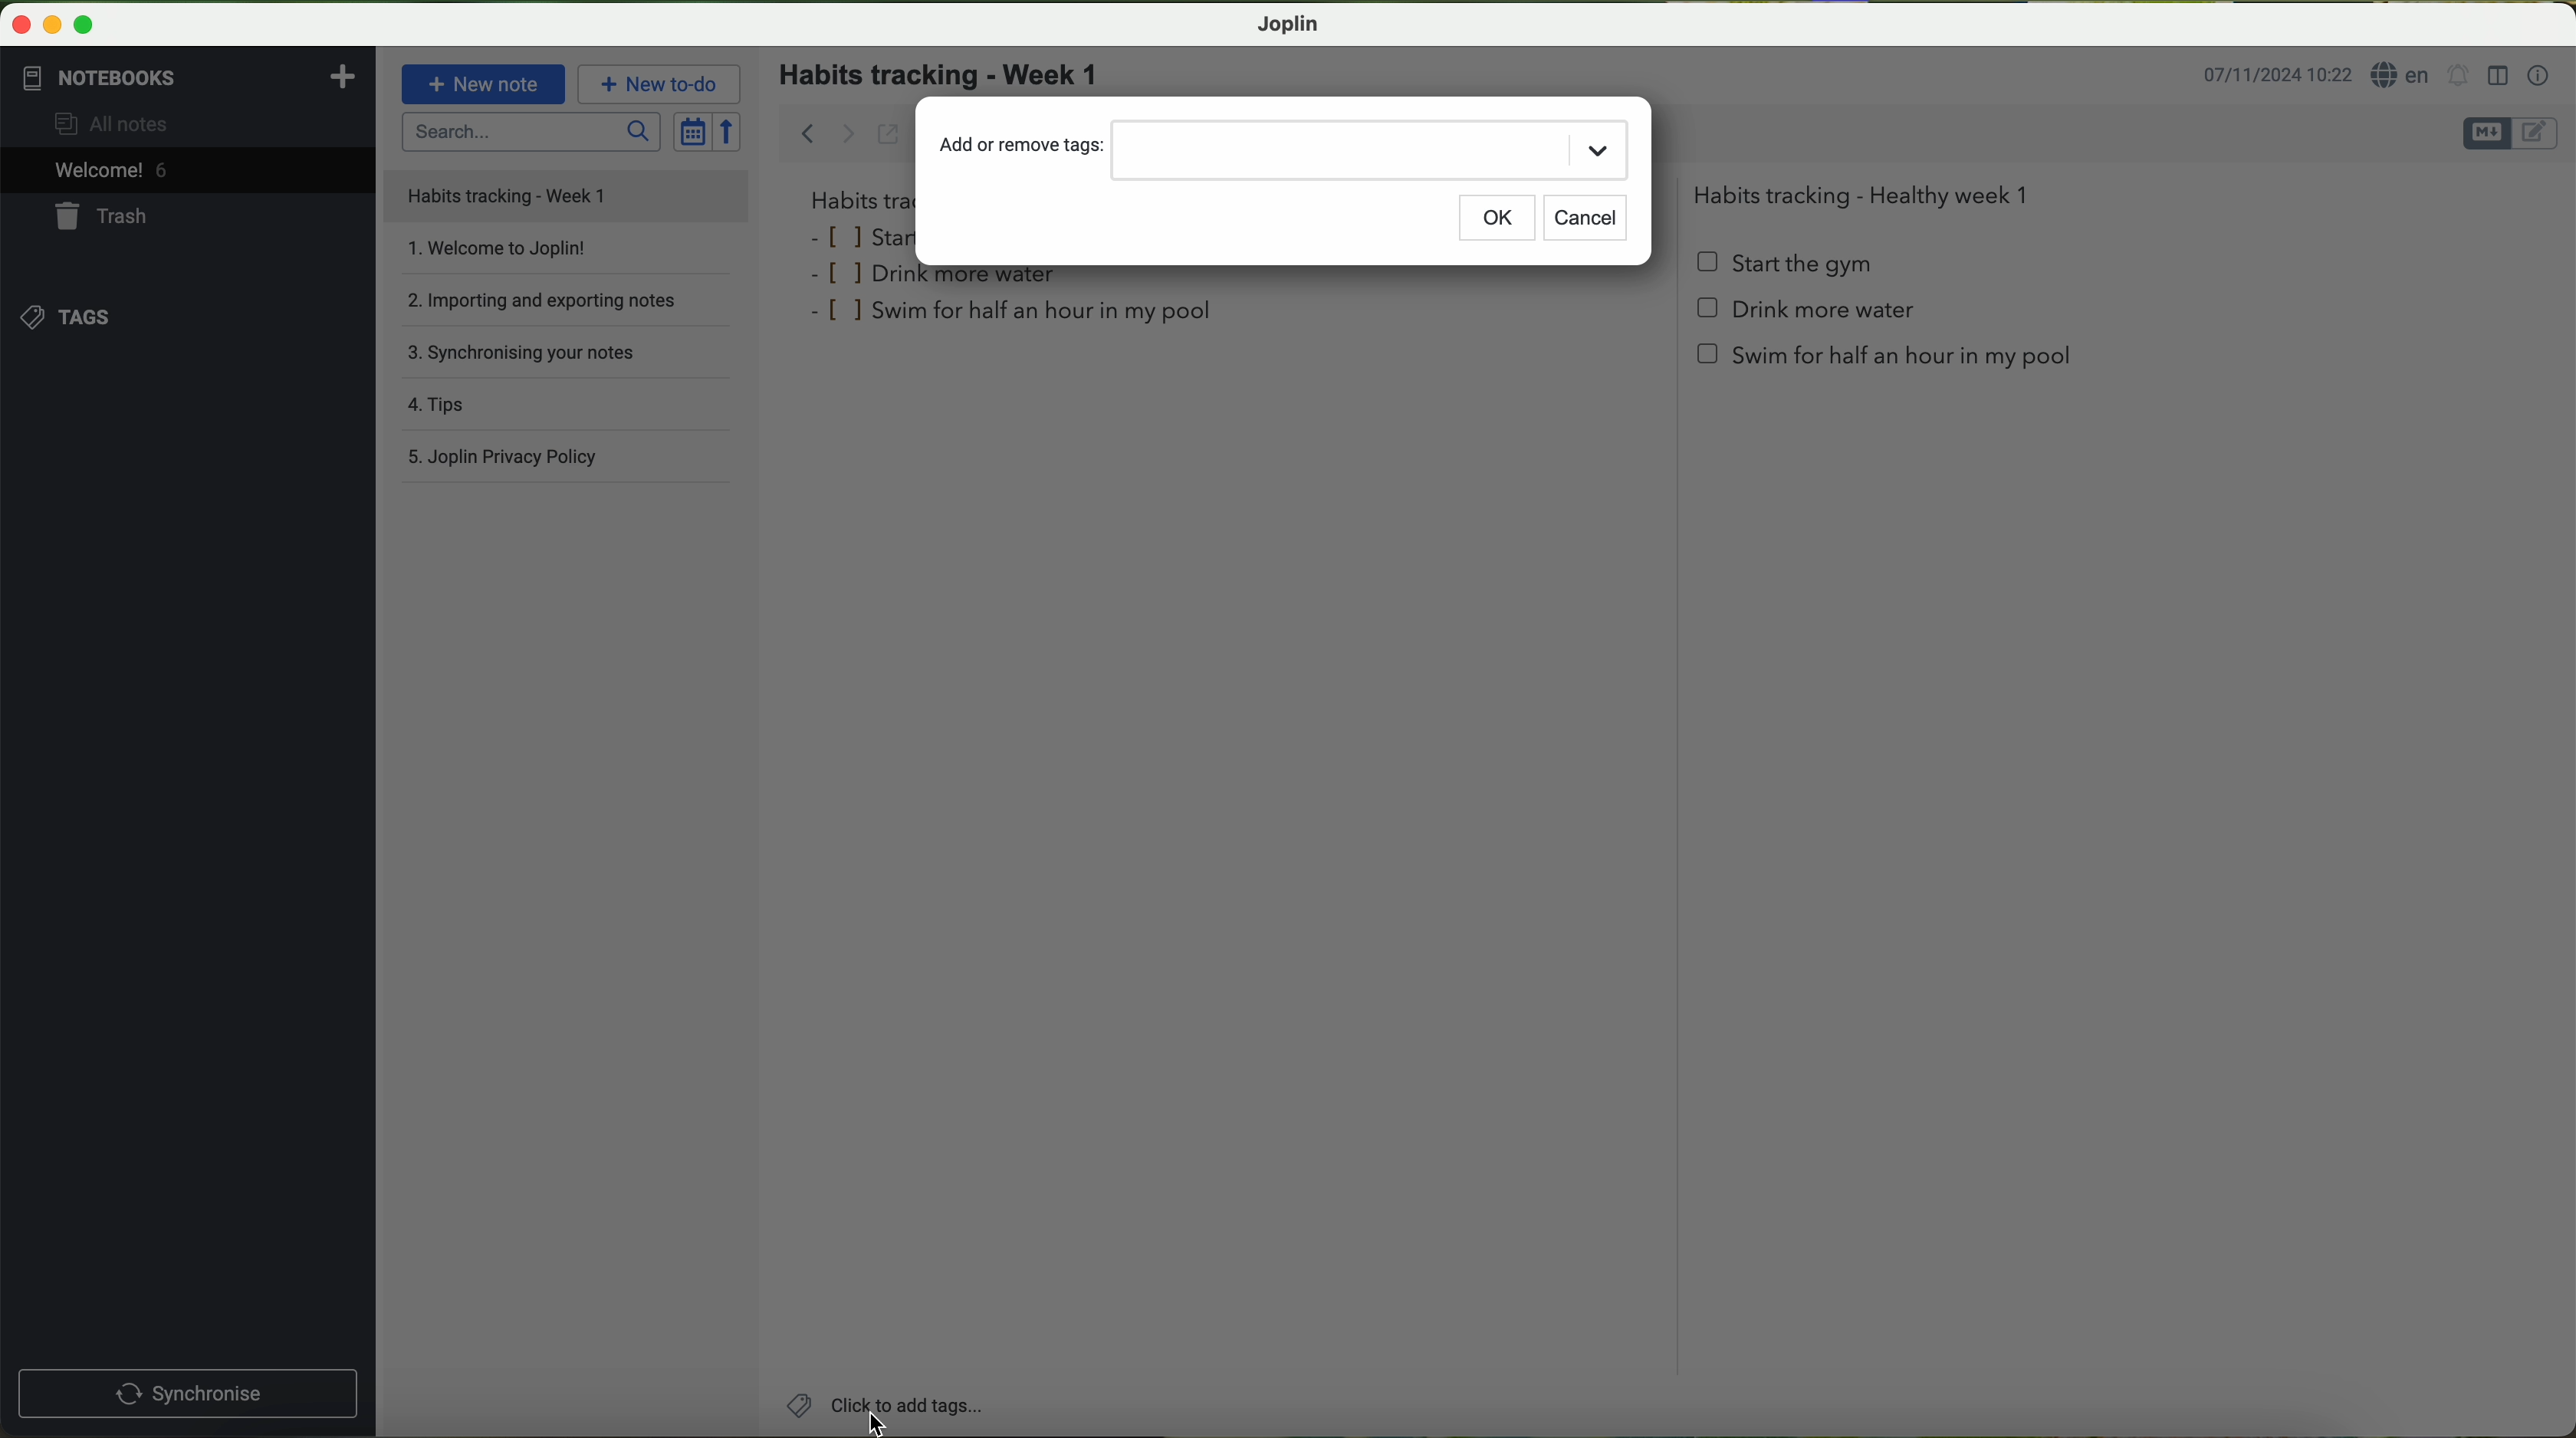 Image resolution: width=2576 pixels, height=1438 pixels. Describe the element at coordinates (567, 196) in the screenshot. I see `file title` at that location.